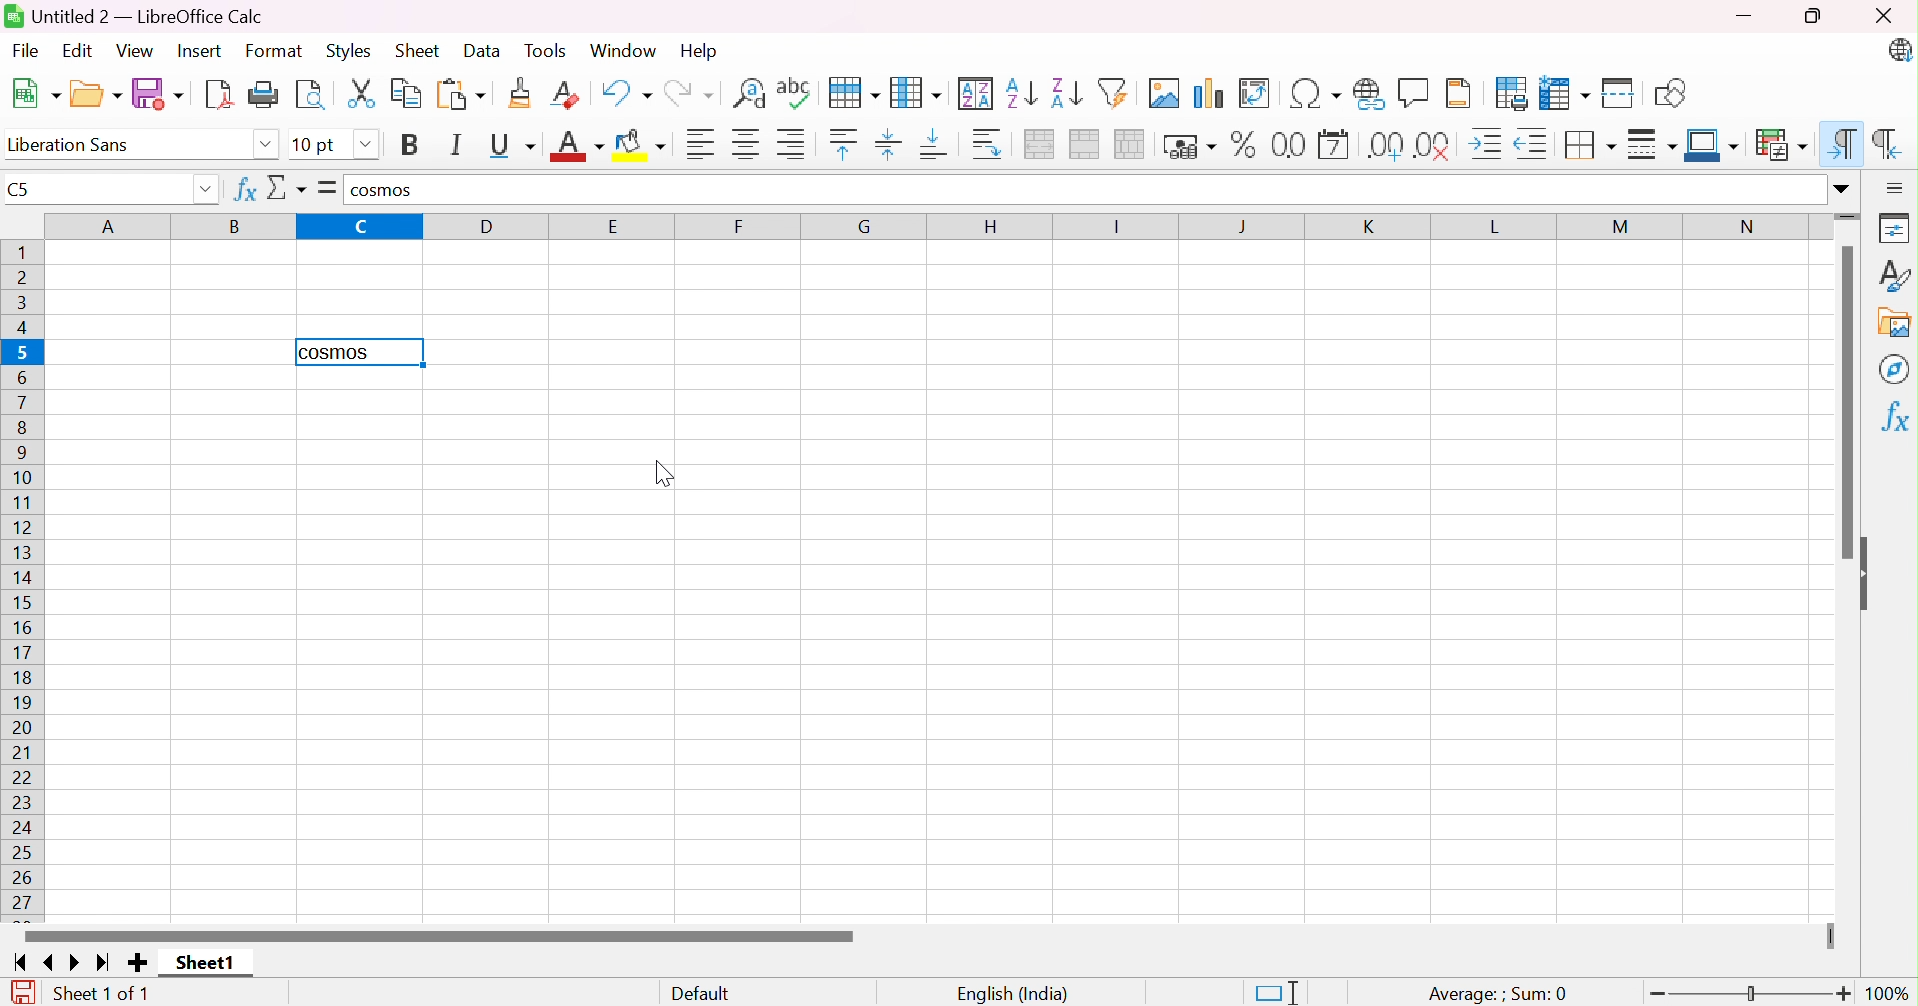 The image size is (1918, 1006). I want to click on Drop Down, so click(264, 147).